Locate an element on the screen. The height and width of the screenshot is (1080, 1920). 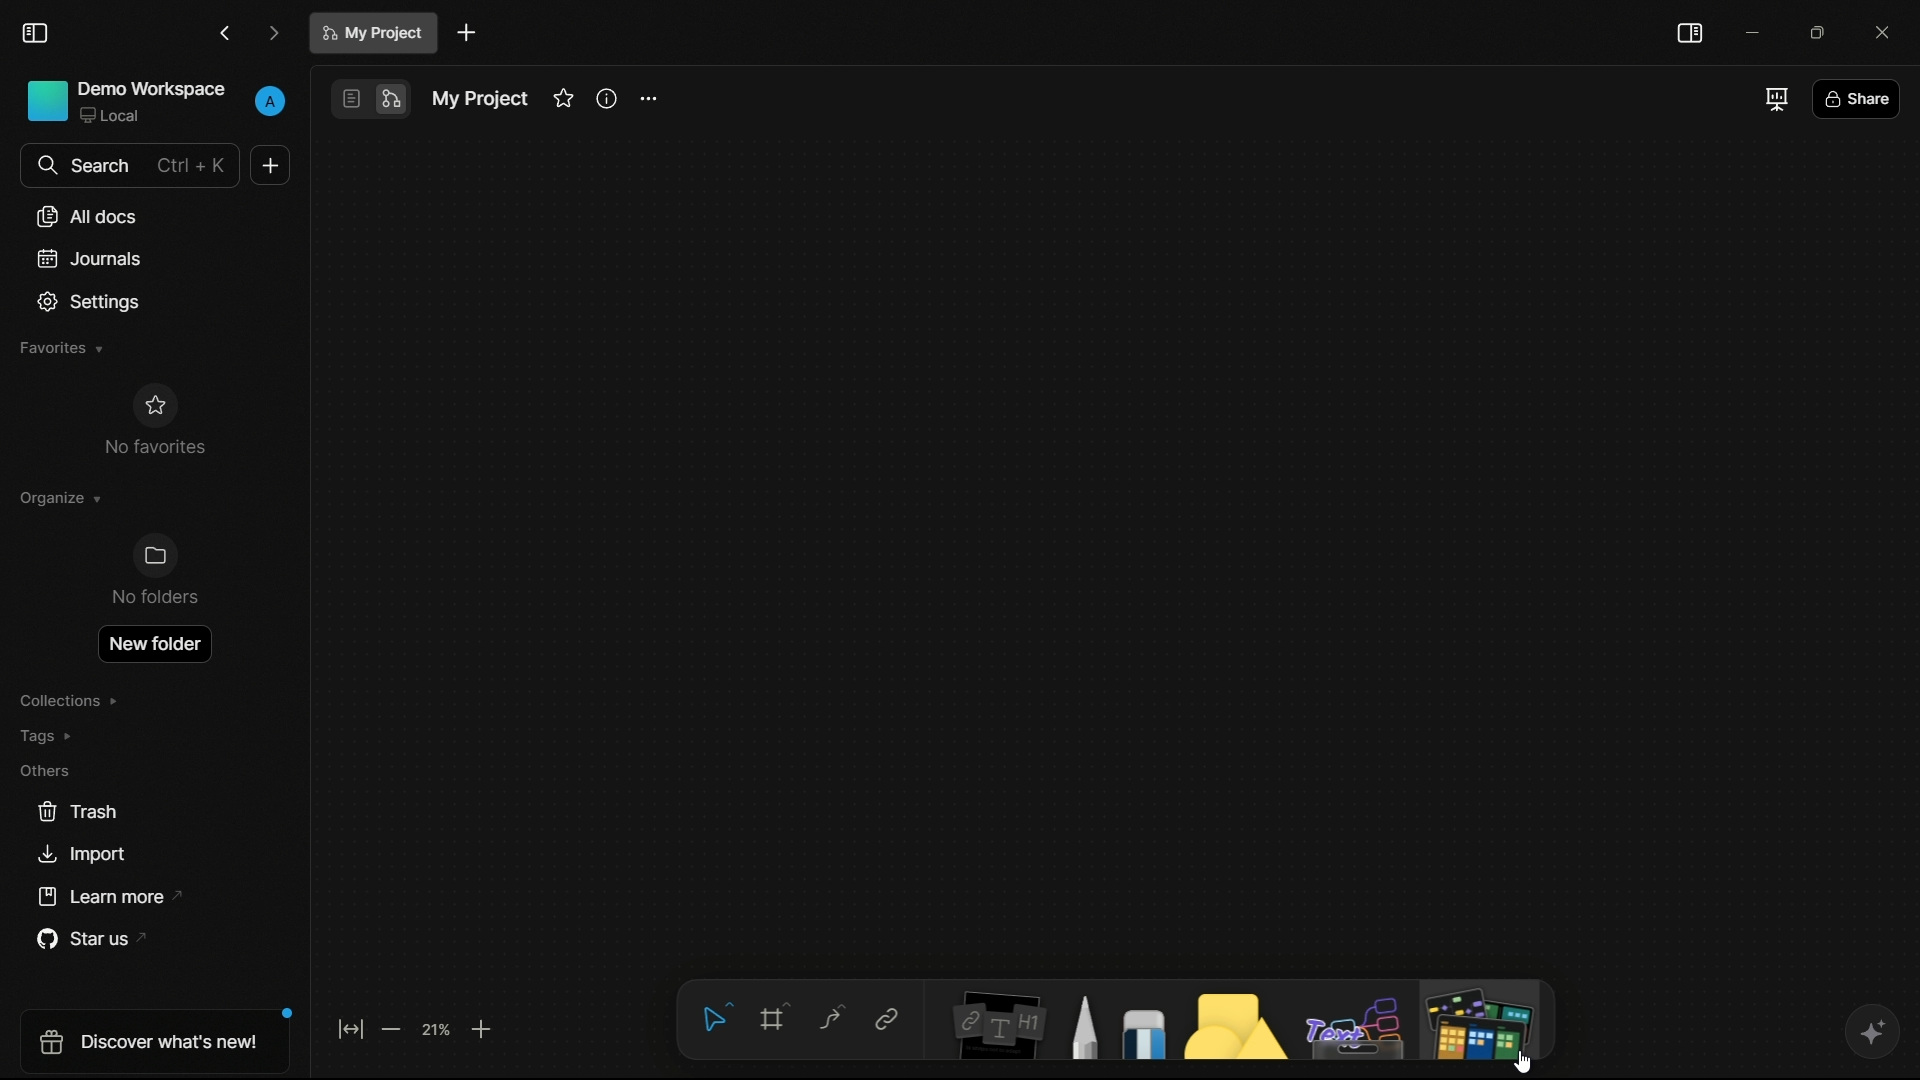
no favorites is located at coordinates (154, 418).